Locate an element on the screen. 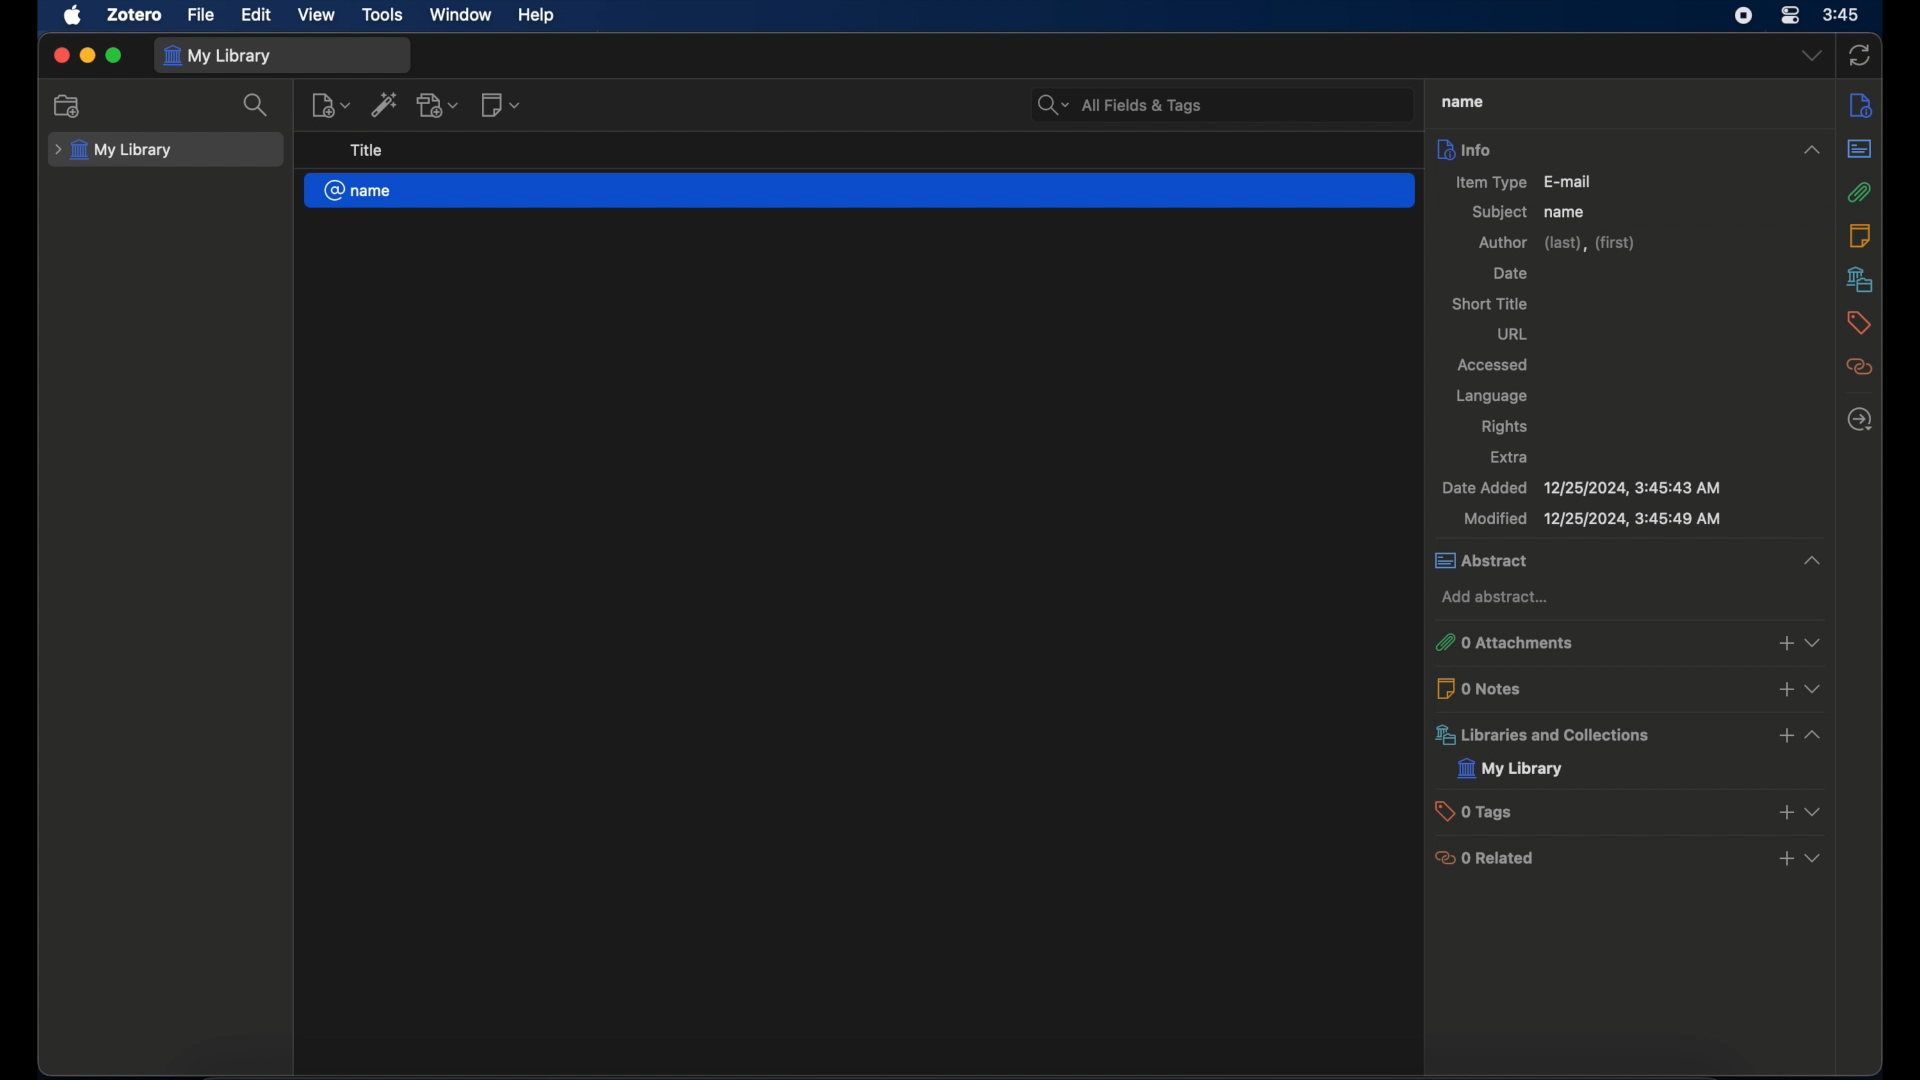 The image size is (1920, 1080). url is located at coordinates (1513, 334).